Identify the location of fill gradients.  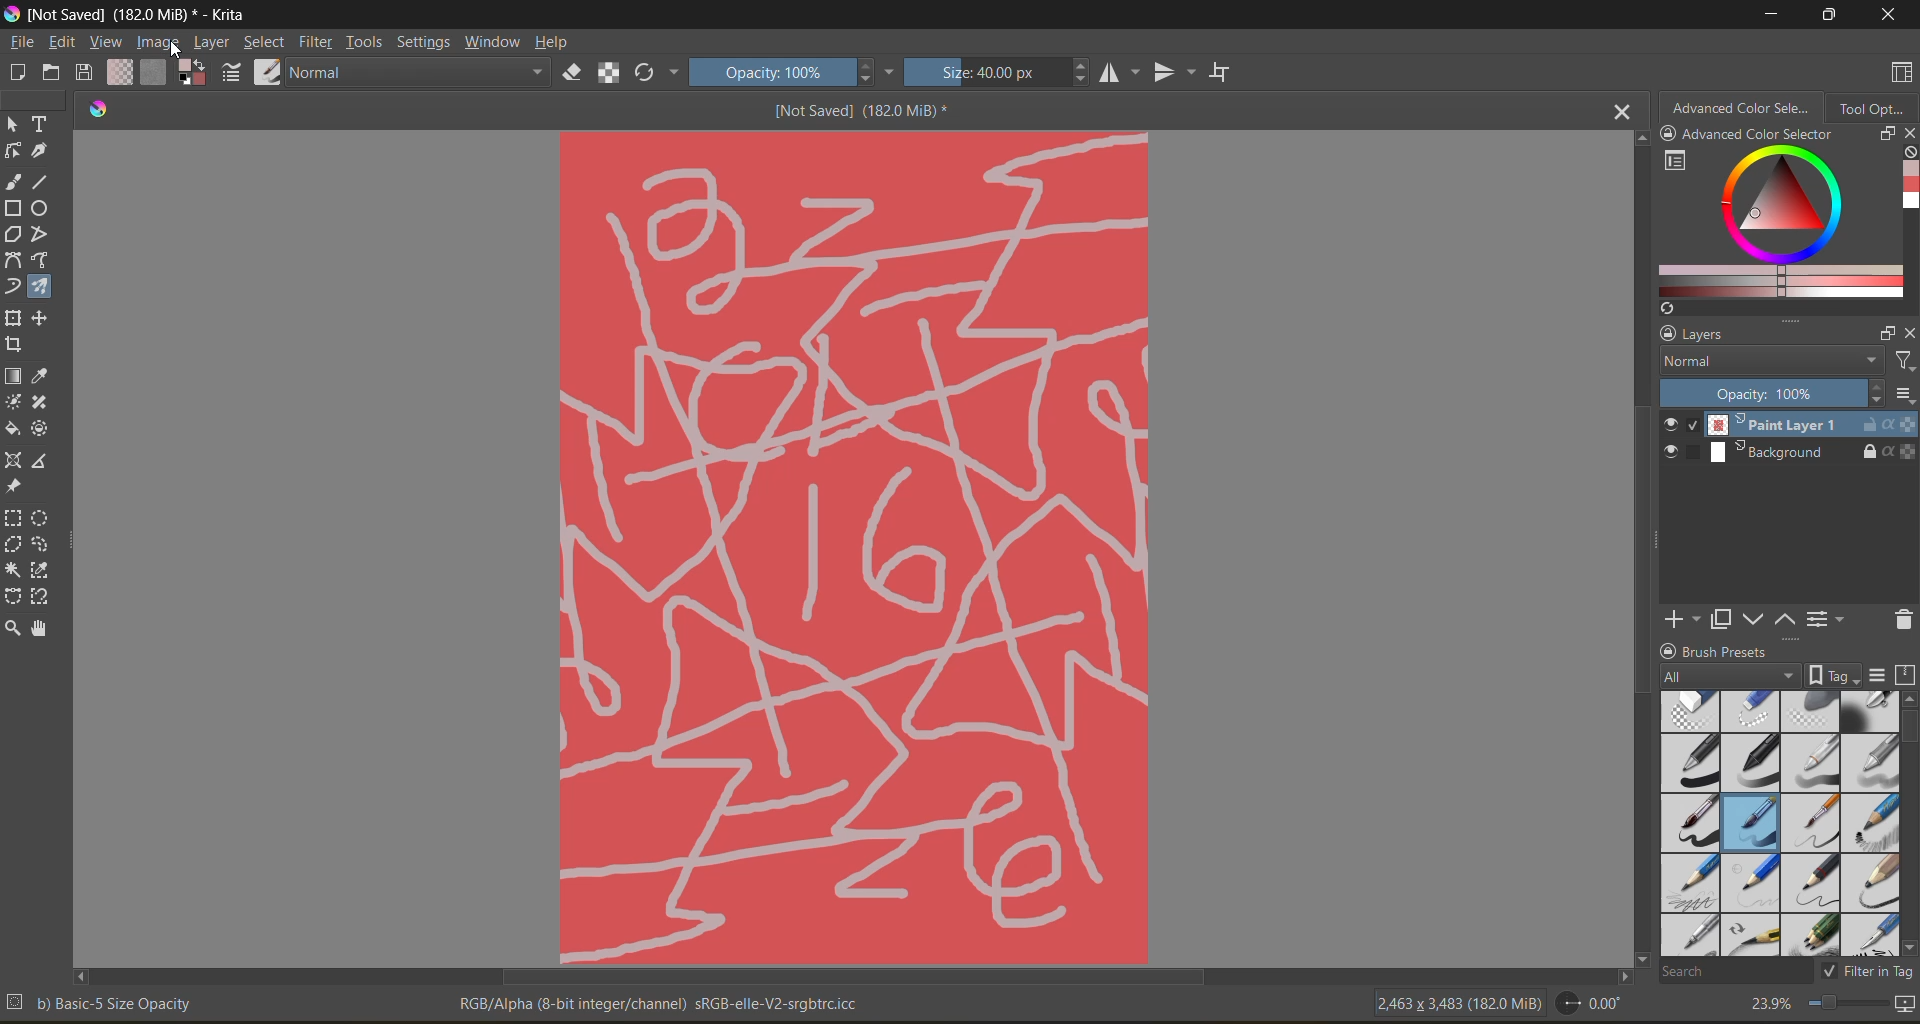
(124, 73).